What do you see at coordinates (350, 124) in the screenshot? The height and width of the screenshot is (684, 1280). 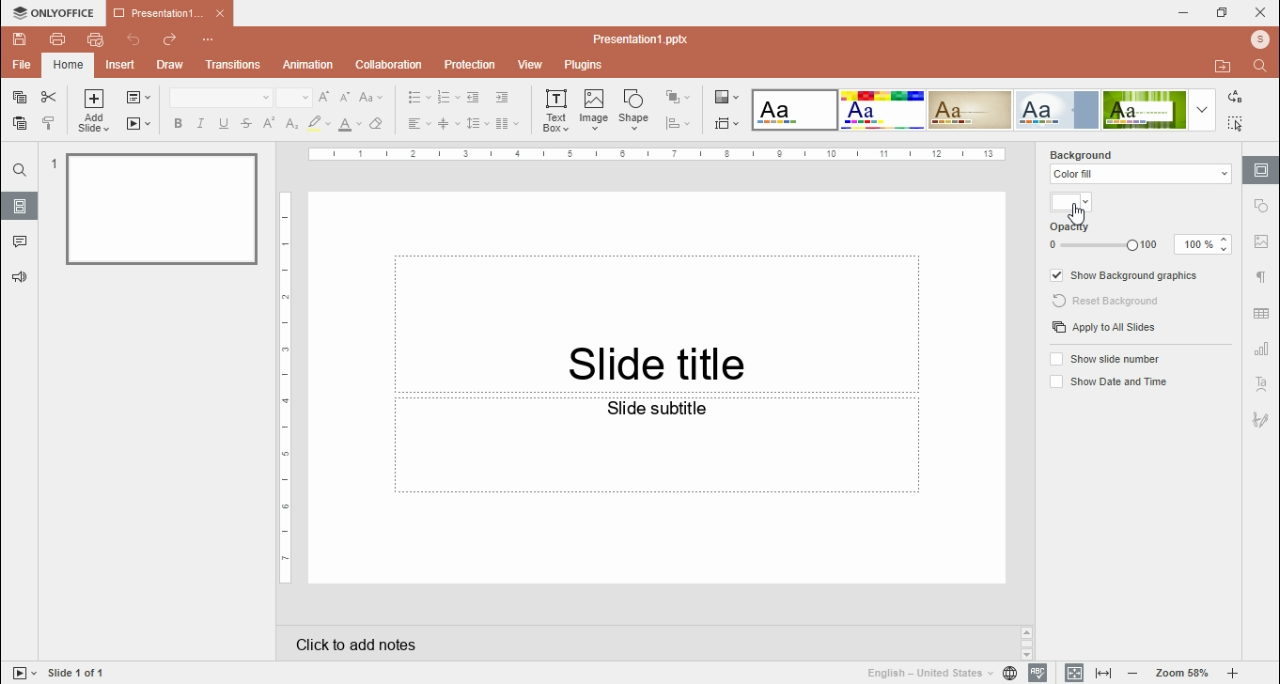 I see `font color` at bounding box center [350, 124].